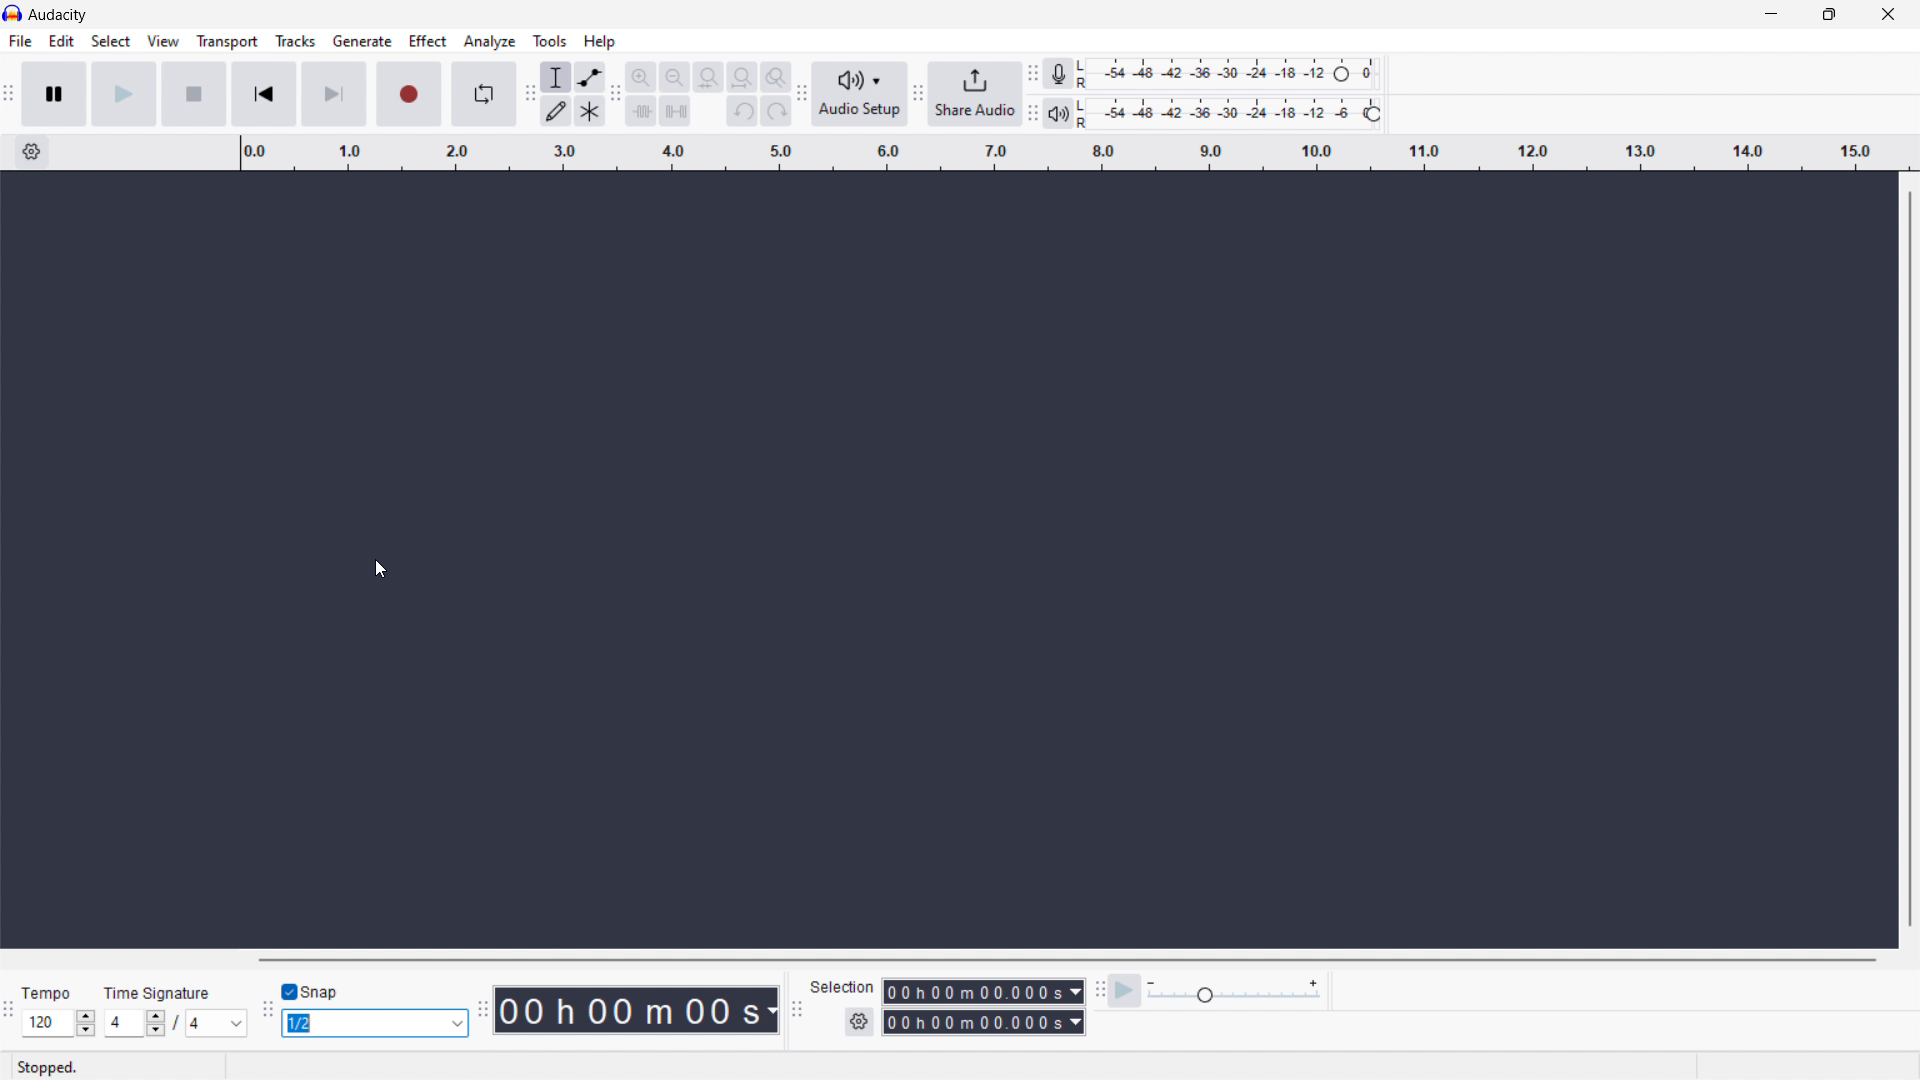 The width and height of the screenshot is (1920, 1080). I want to click on close, so click(1886, 14).